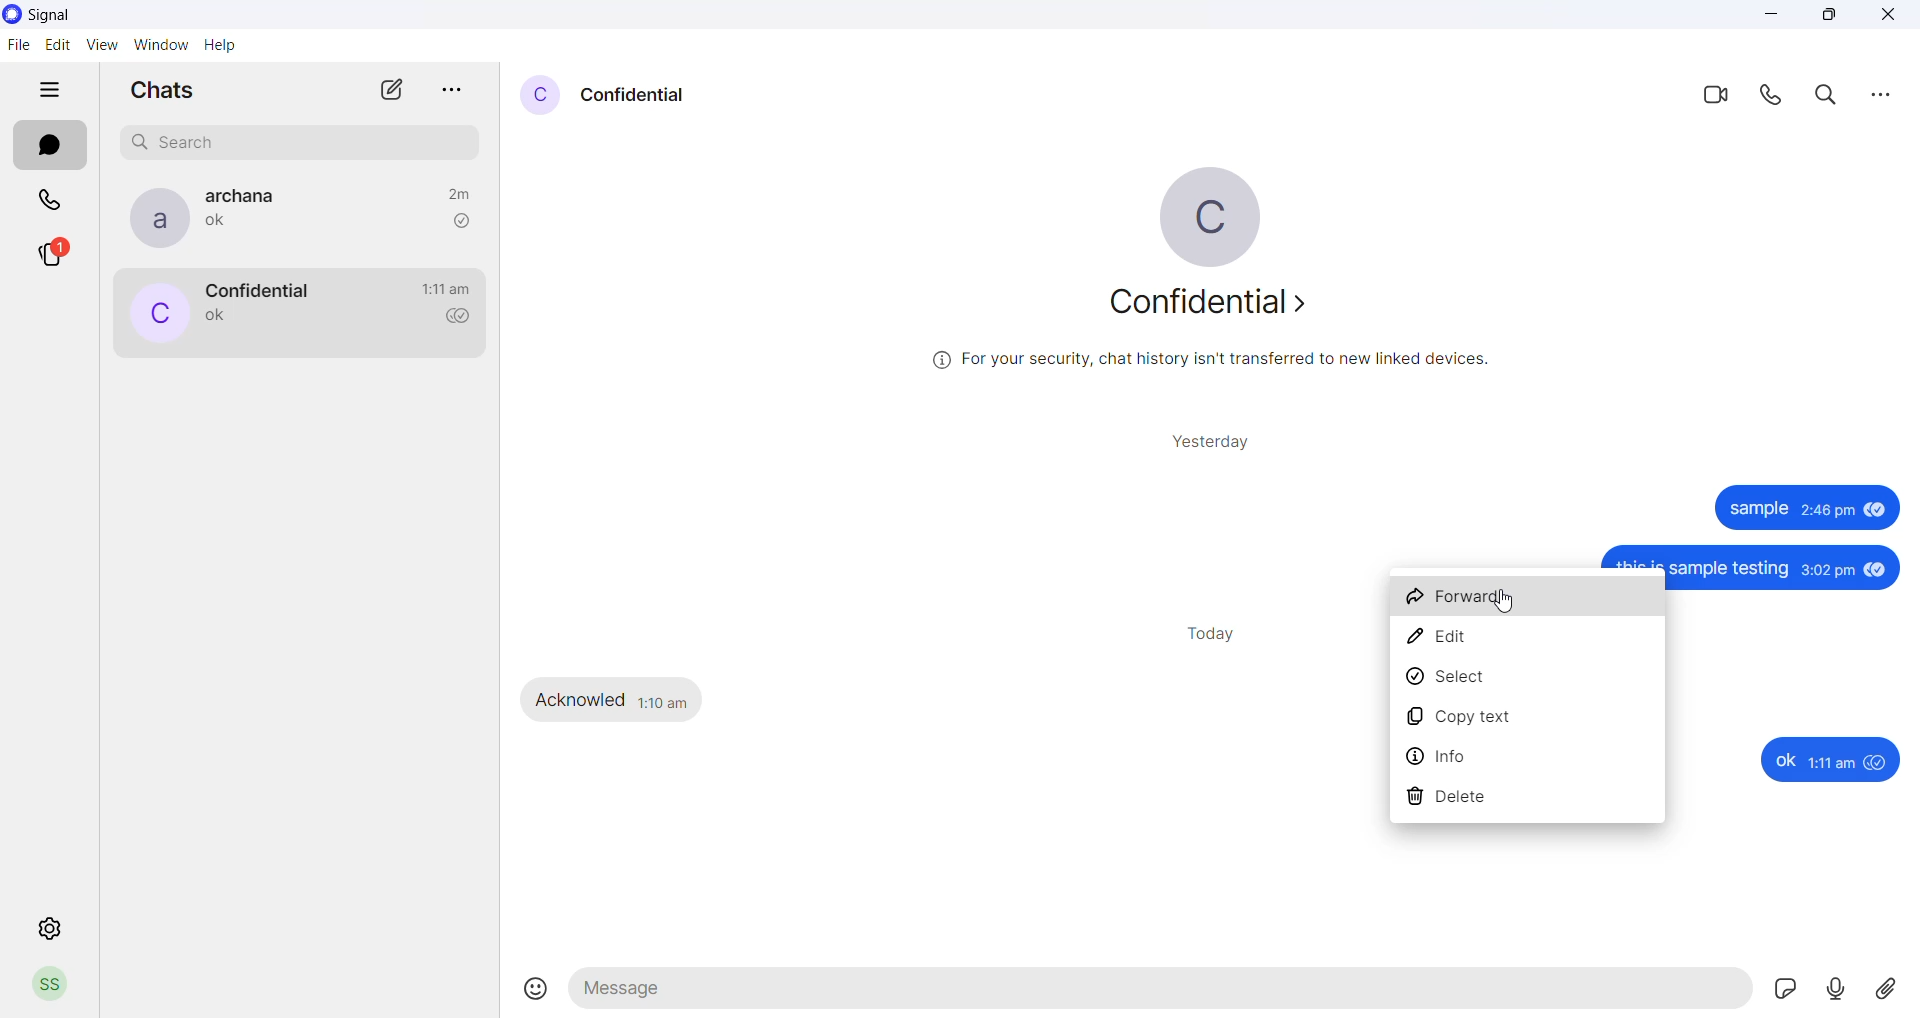  I want to click on maximize, so click(1829, 18).